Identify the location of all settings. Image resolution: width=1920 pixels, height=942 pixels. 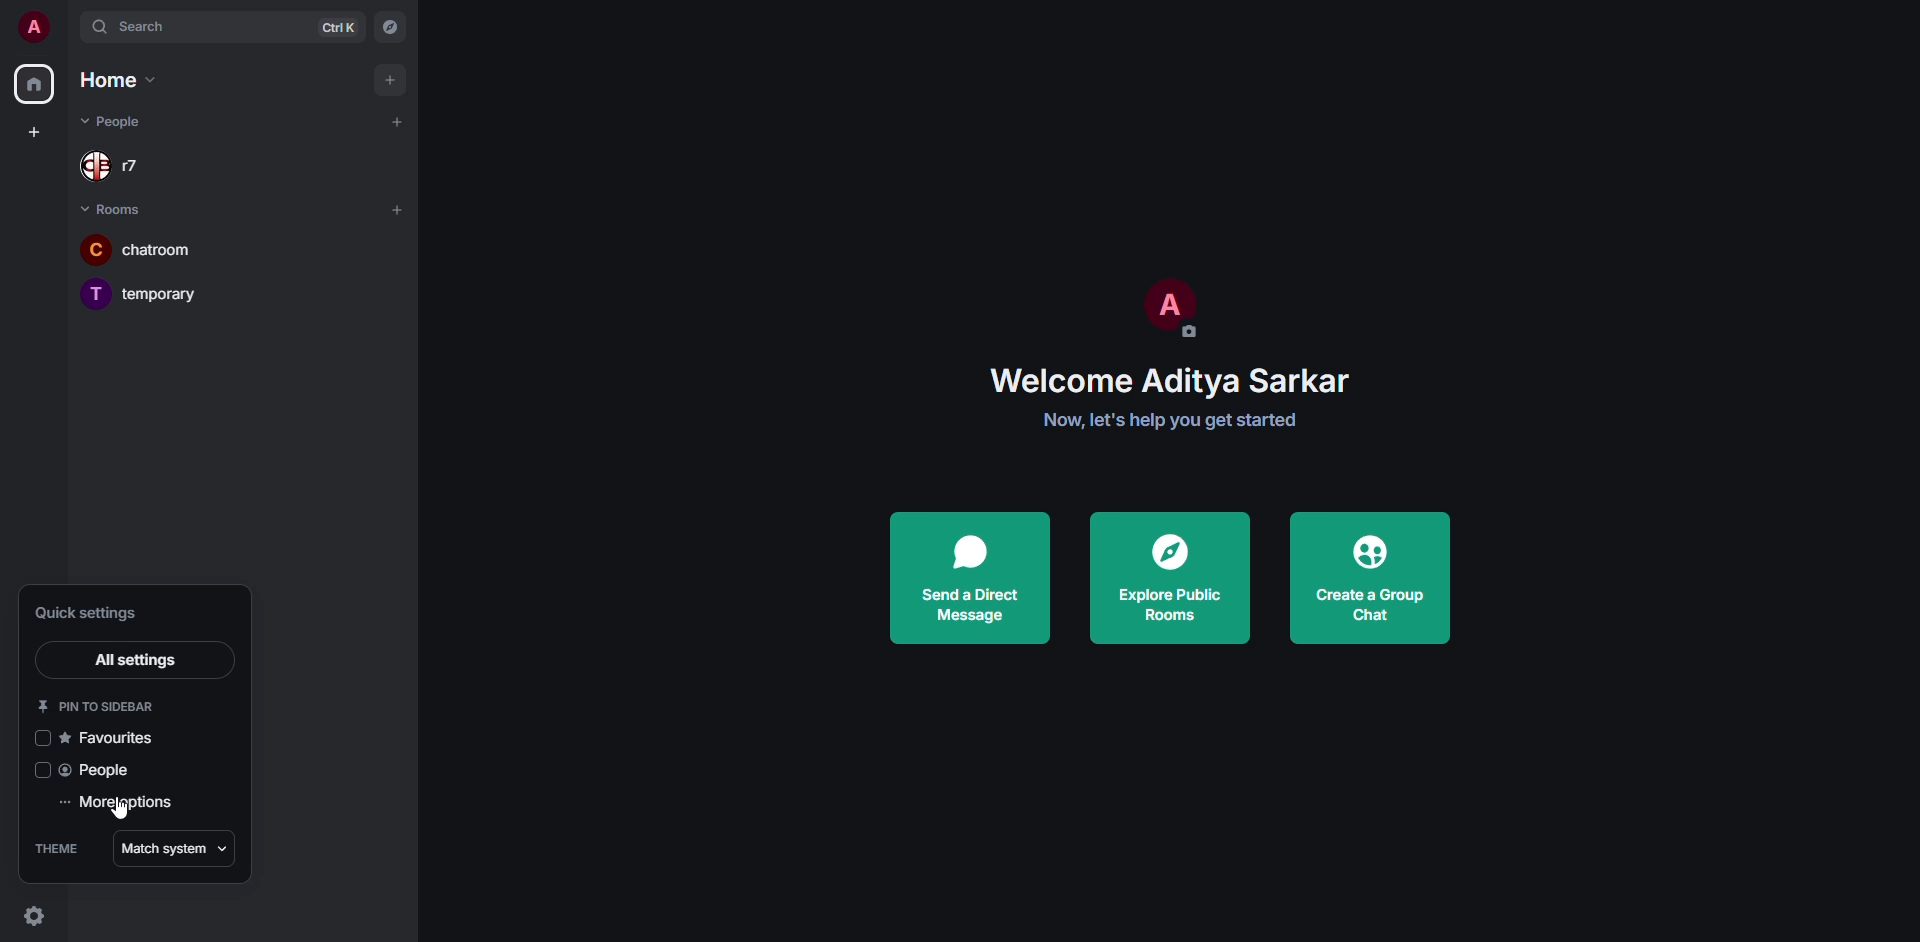
(133, 660).